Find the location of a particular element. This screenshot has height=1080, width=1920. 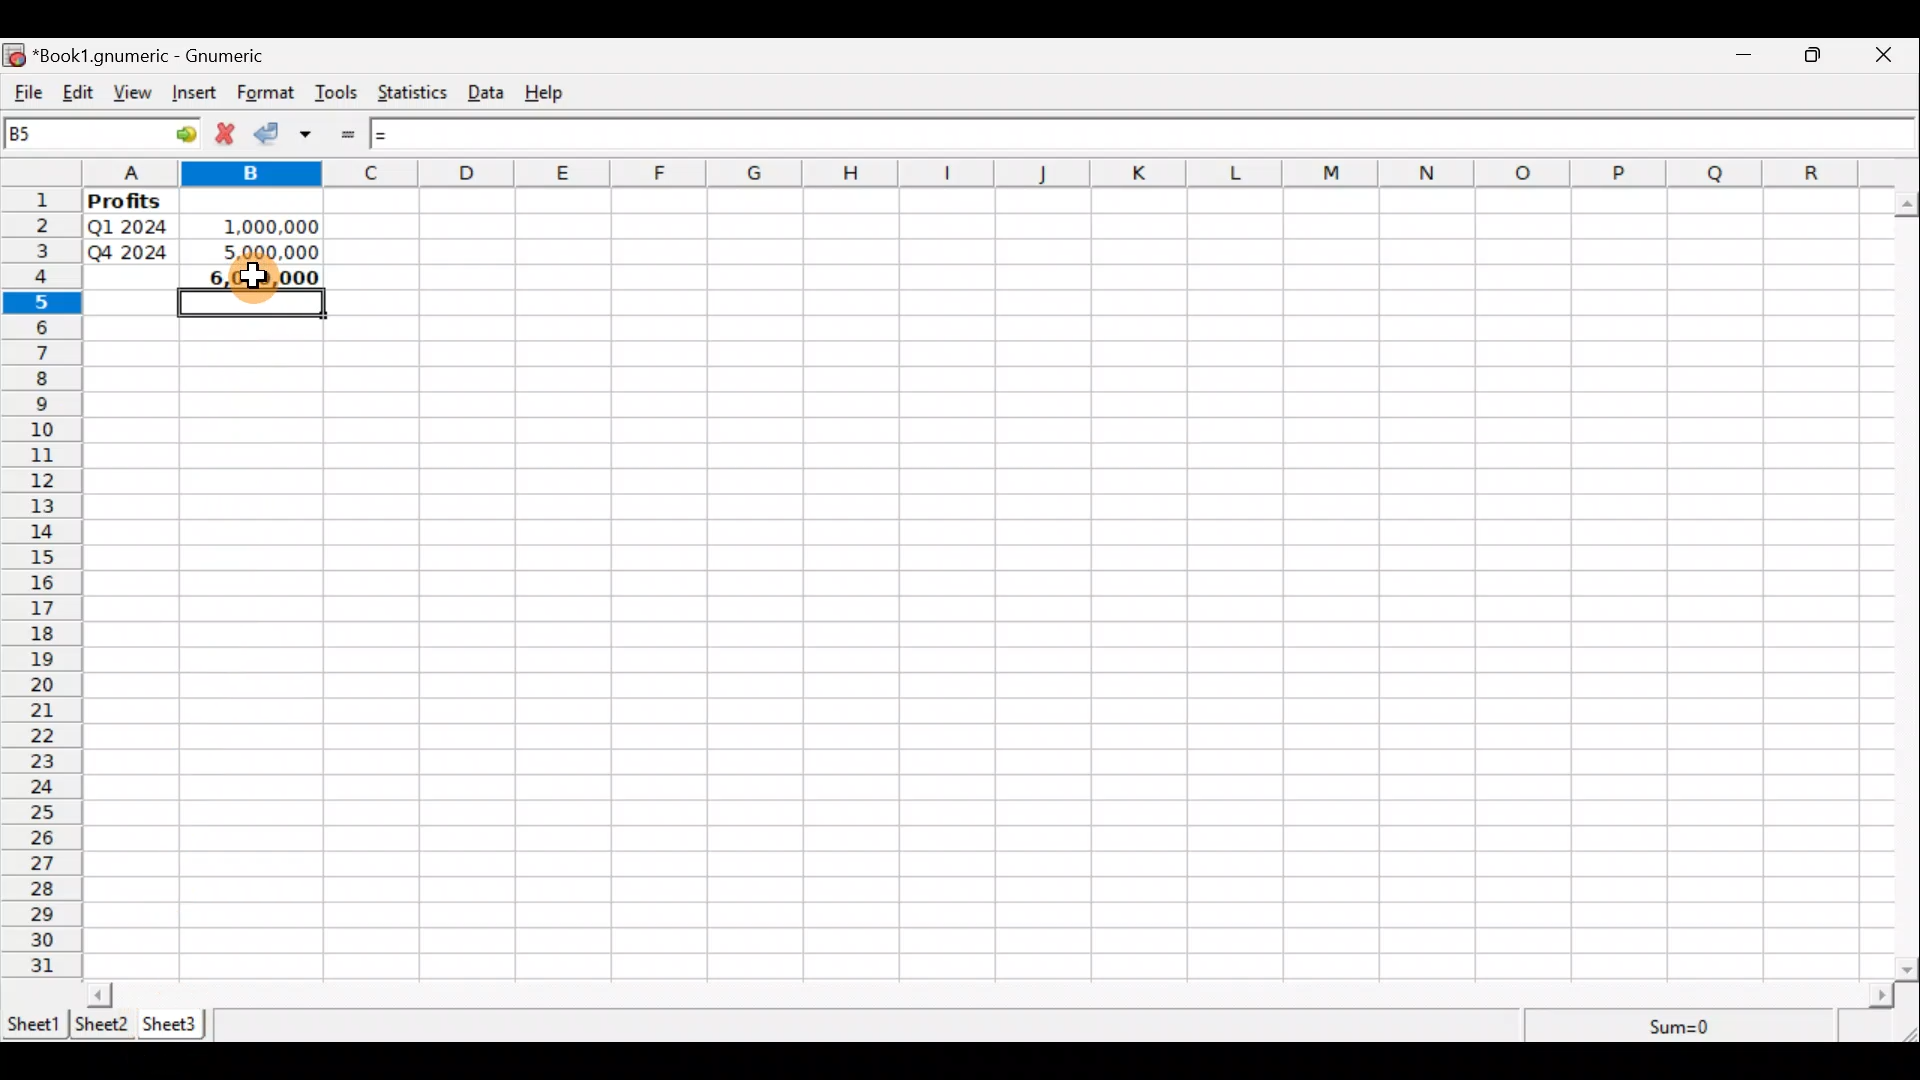

Edit is located at coordinates (76, 94).